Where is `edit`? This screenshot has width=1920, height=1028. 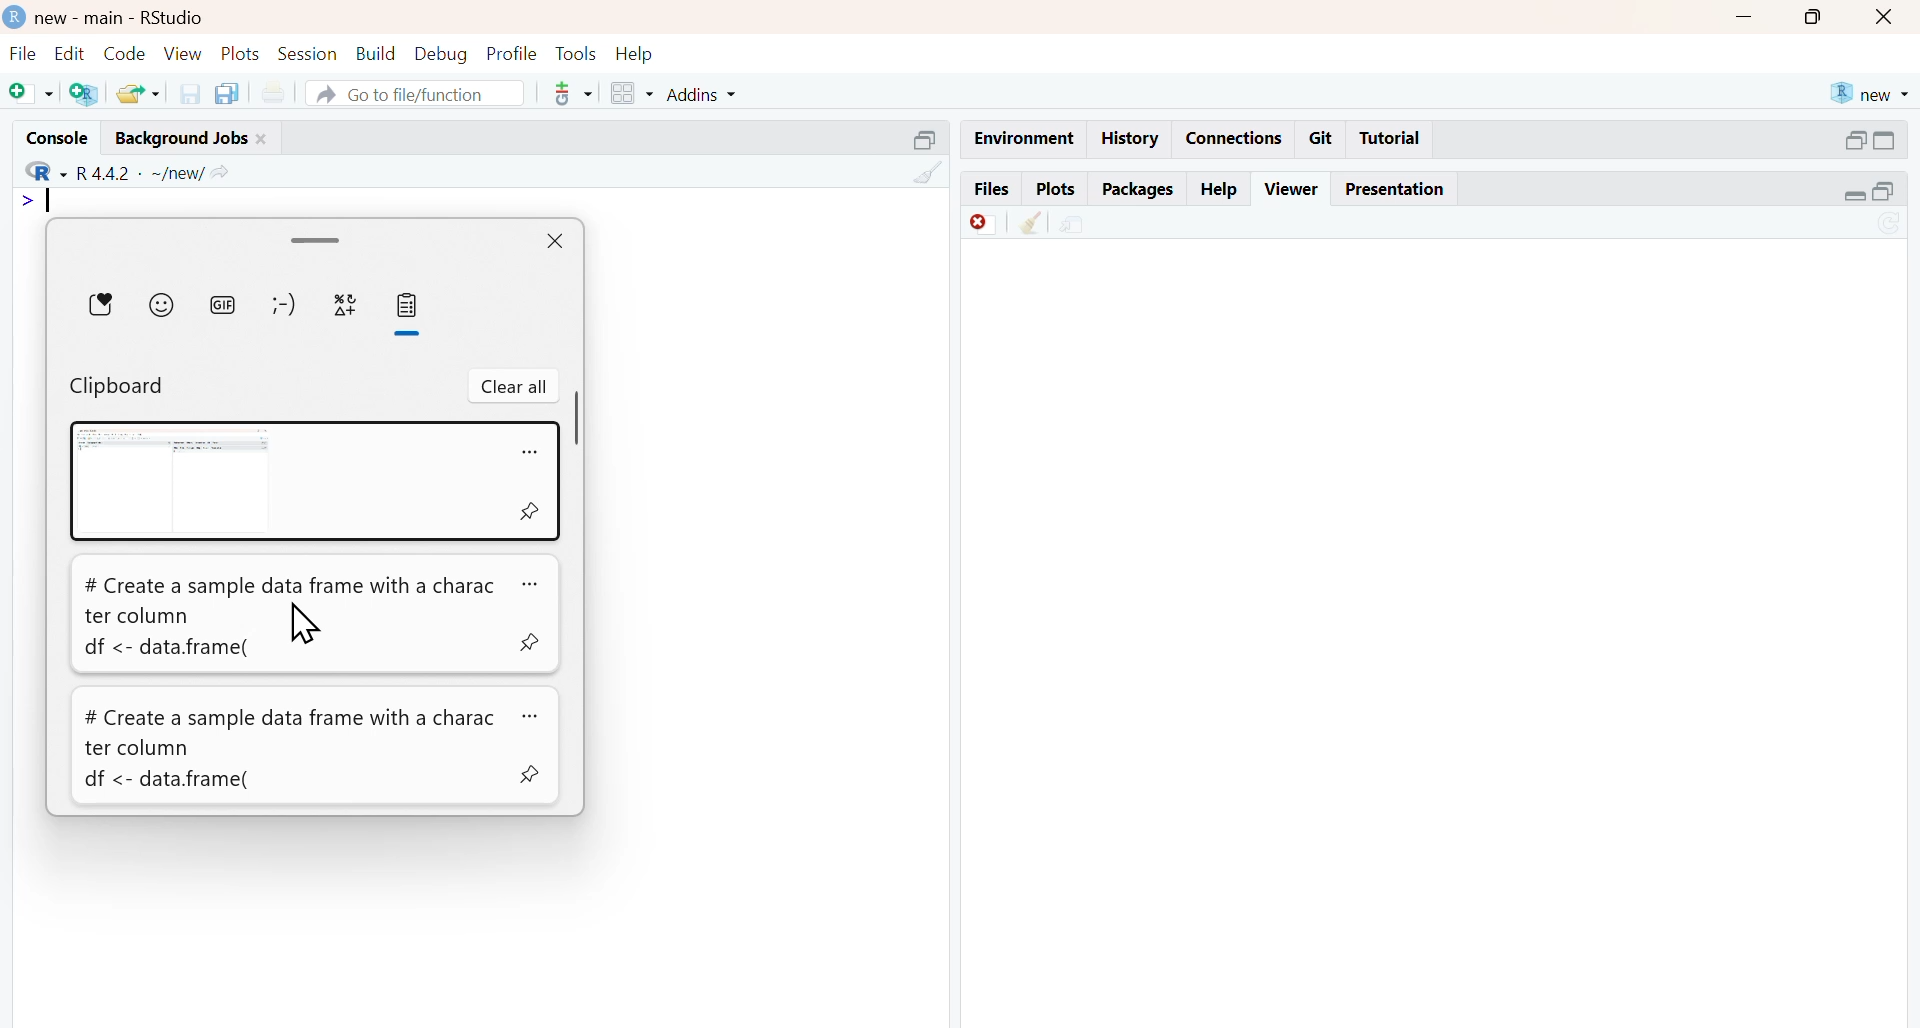
edit is located at coordinates (70, 54).